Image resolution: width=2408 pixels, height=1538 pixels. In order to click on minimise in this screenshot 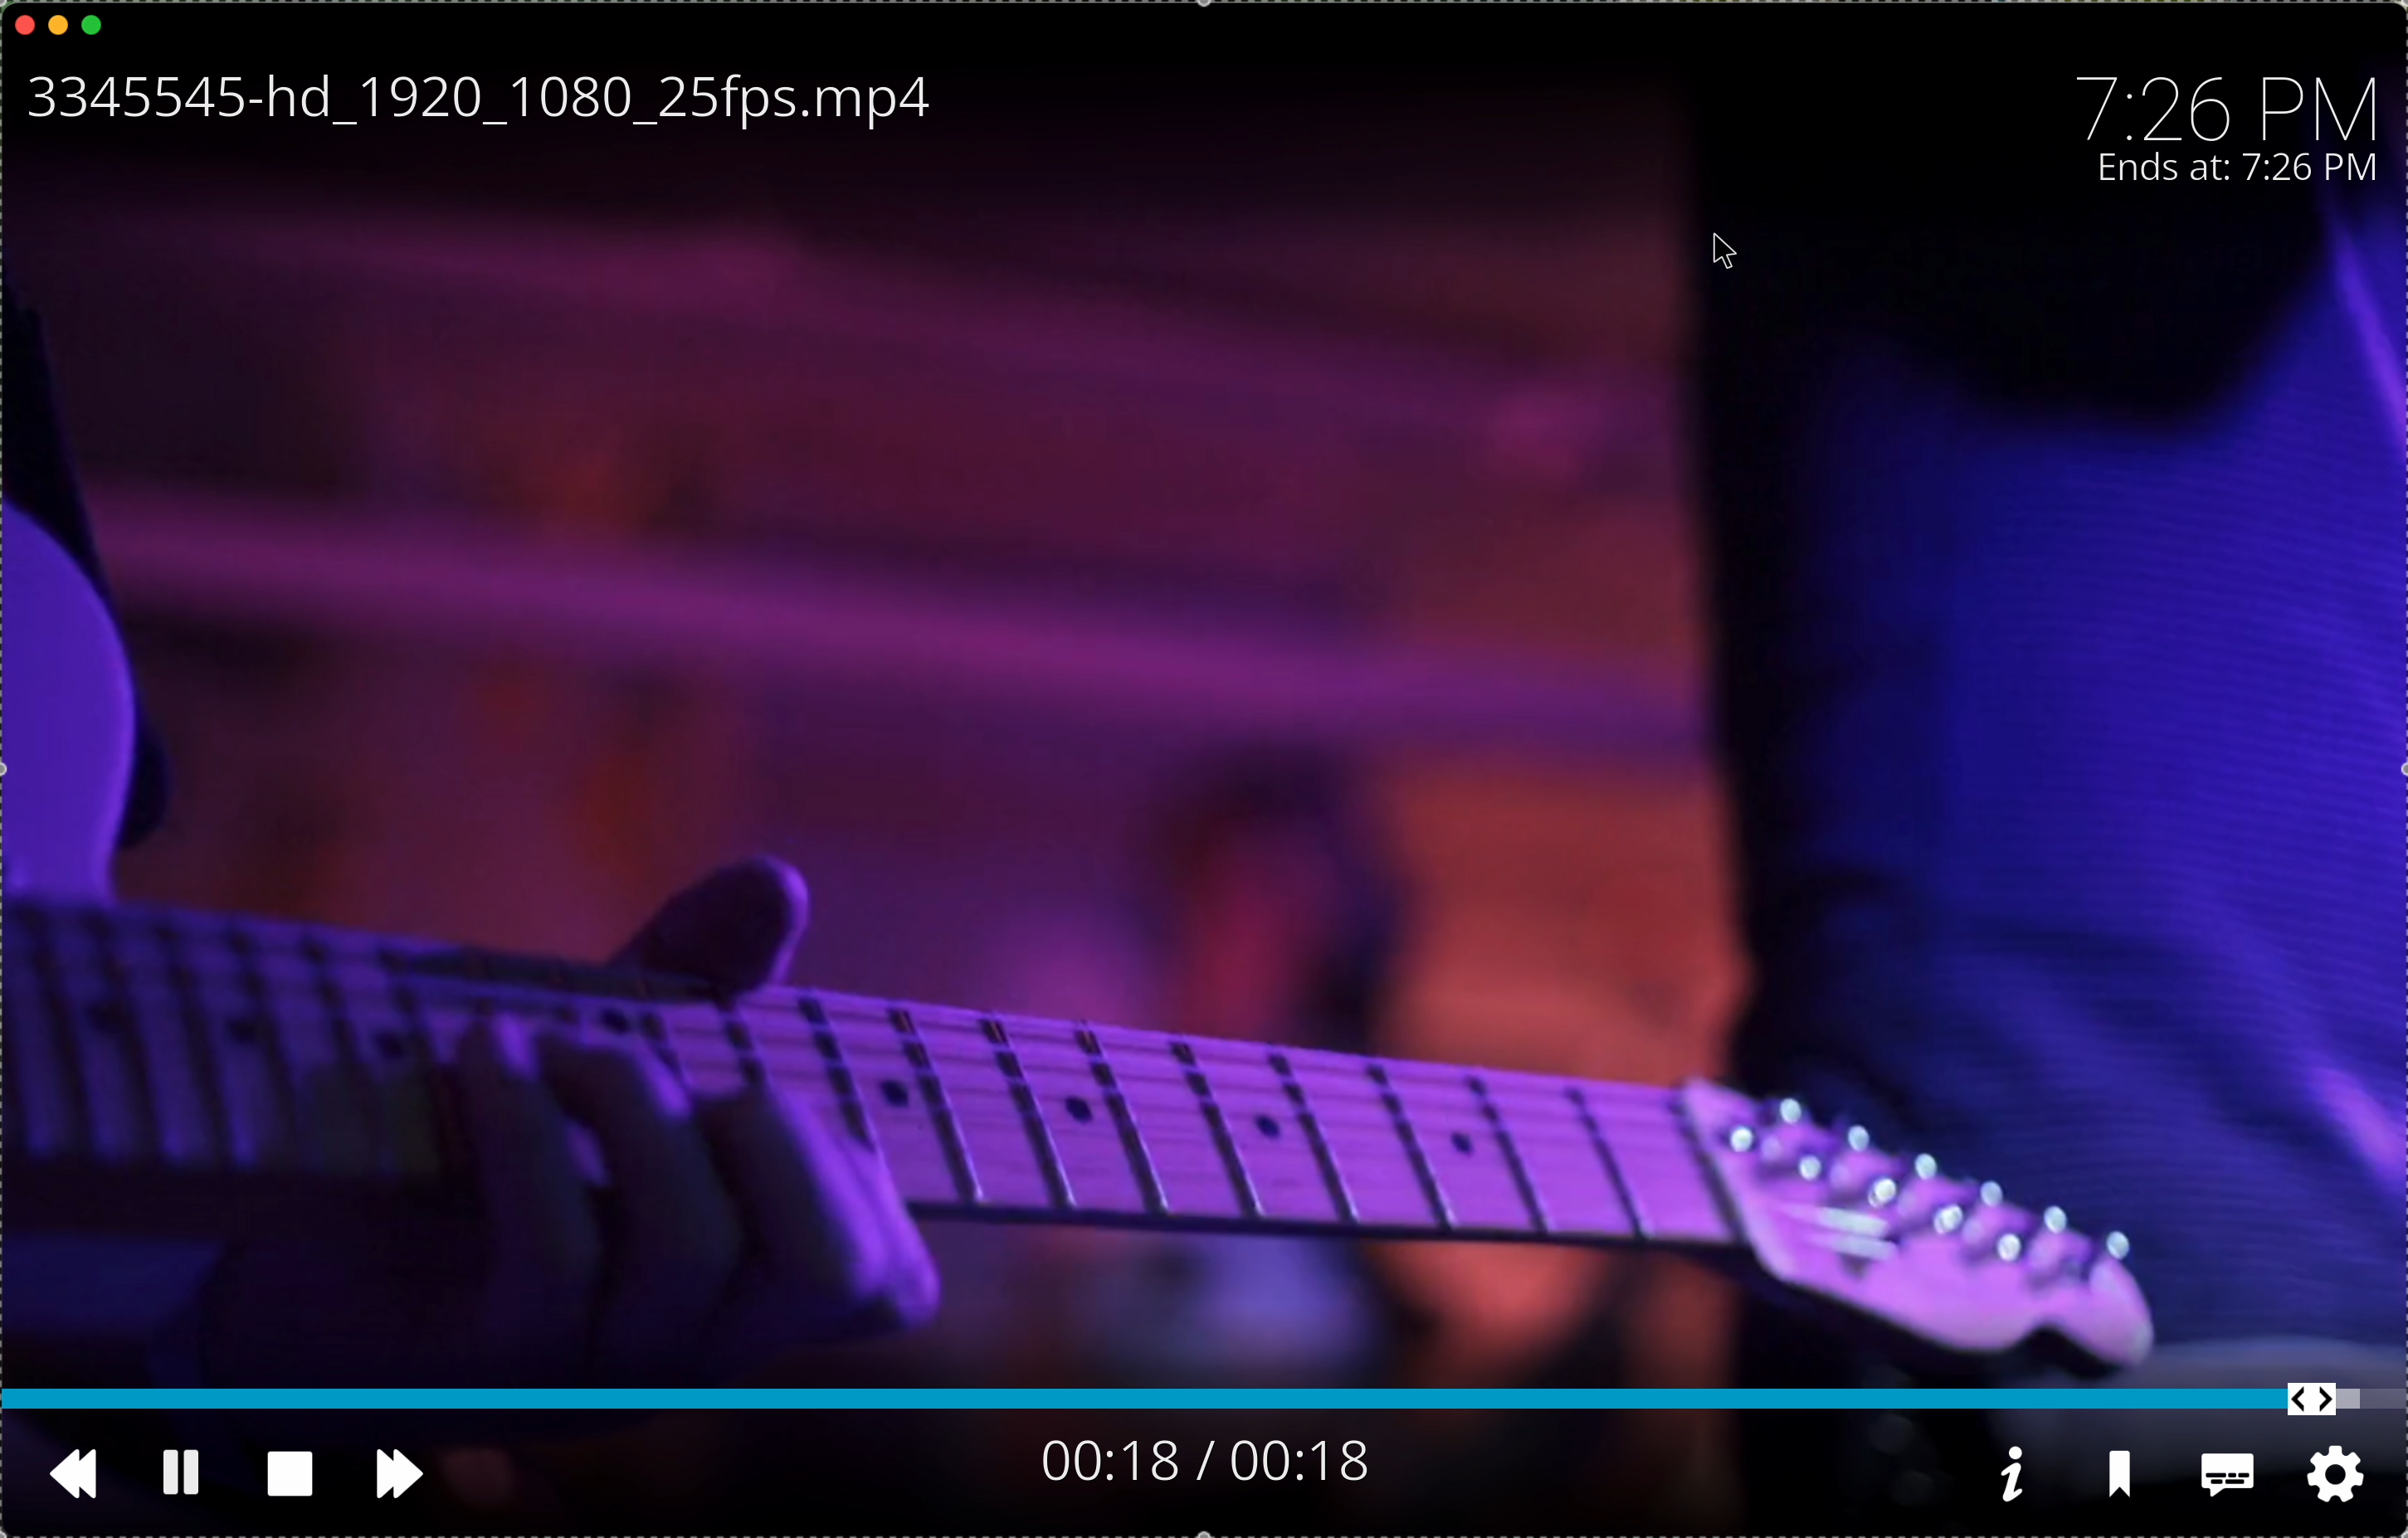, I will do `click(58, 22)`.